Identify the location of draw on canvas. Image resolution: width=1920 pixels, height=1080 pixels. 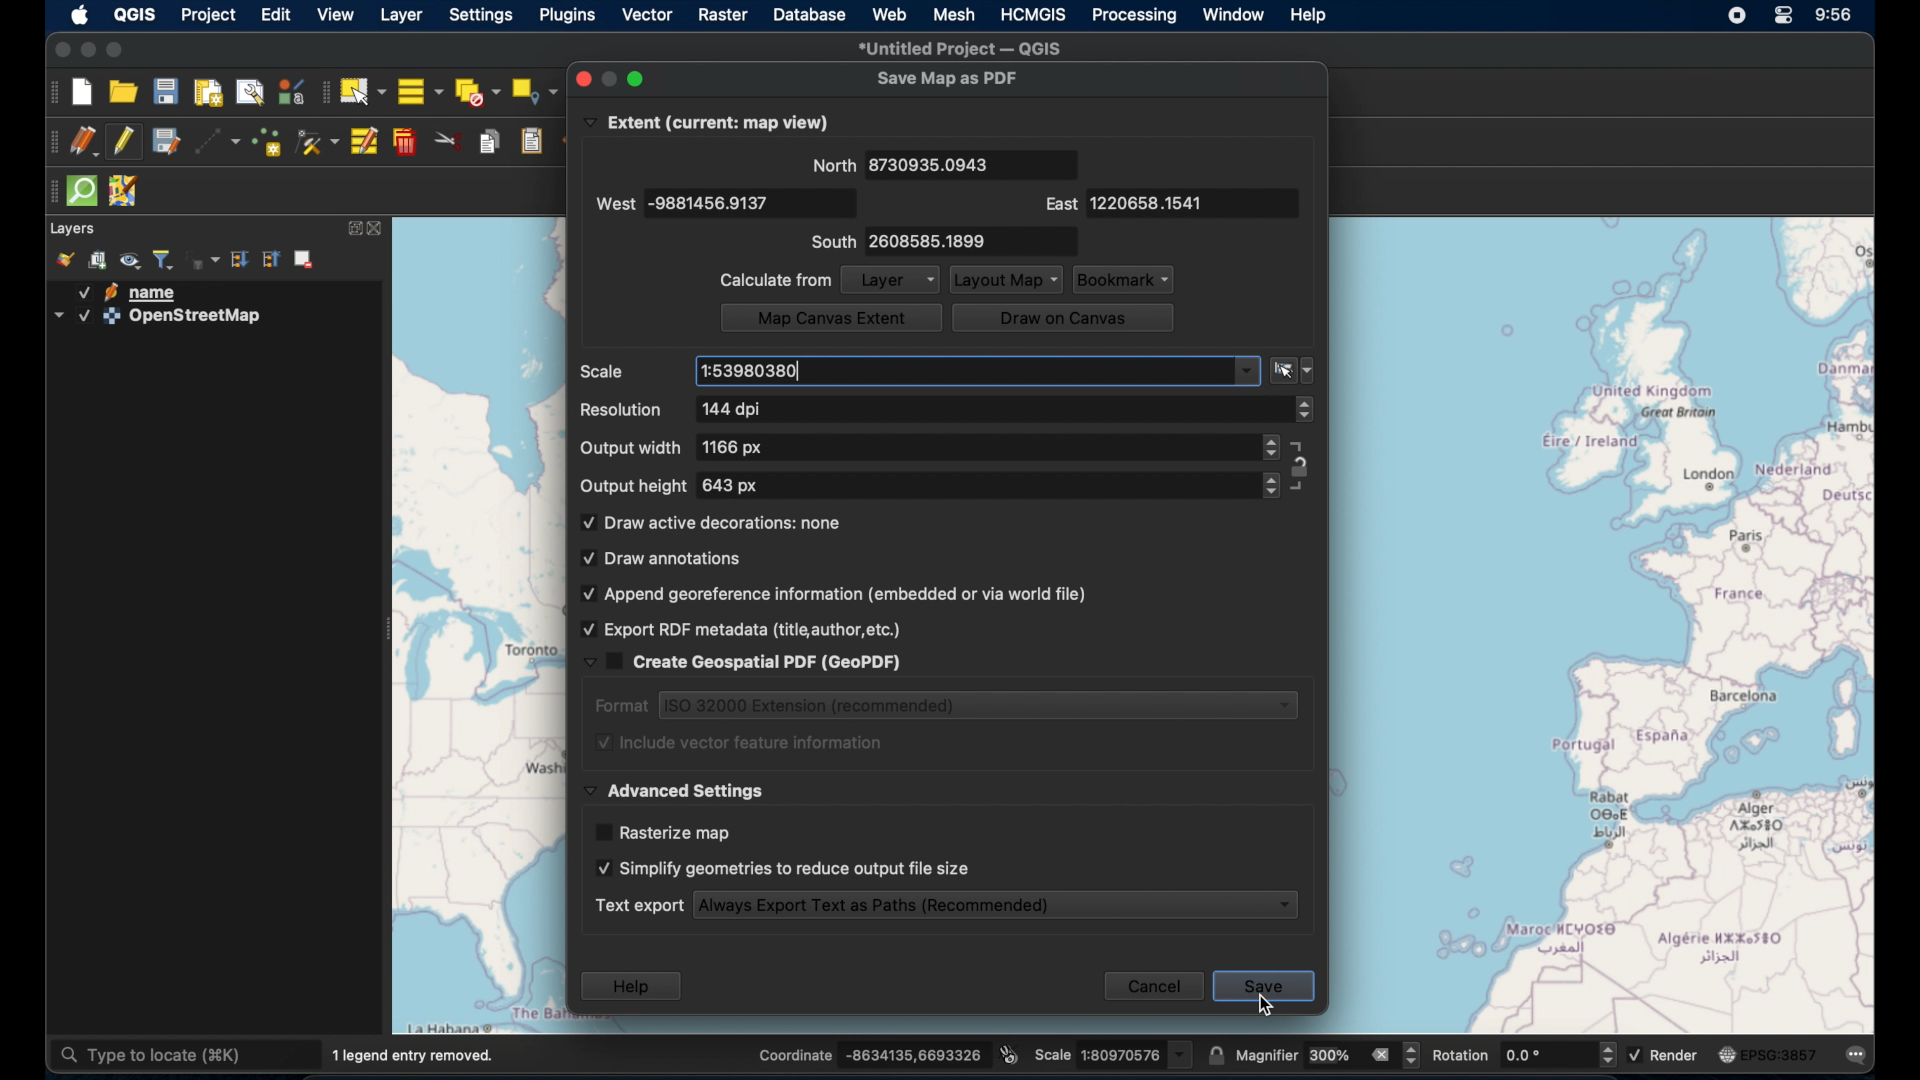
(1064, 317).